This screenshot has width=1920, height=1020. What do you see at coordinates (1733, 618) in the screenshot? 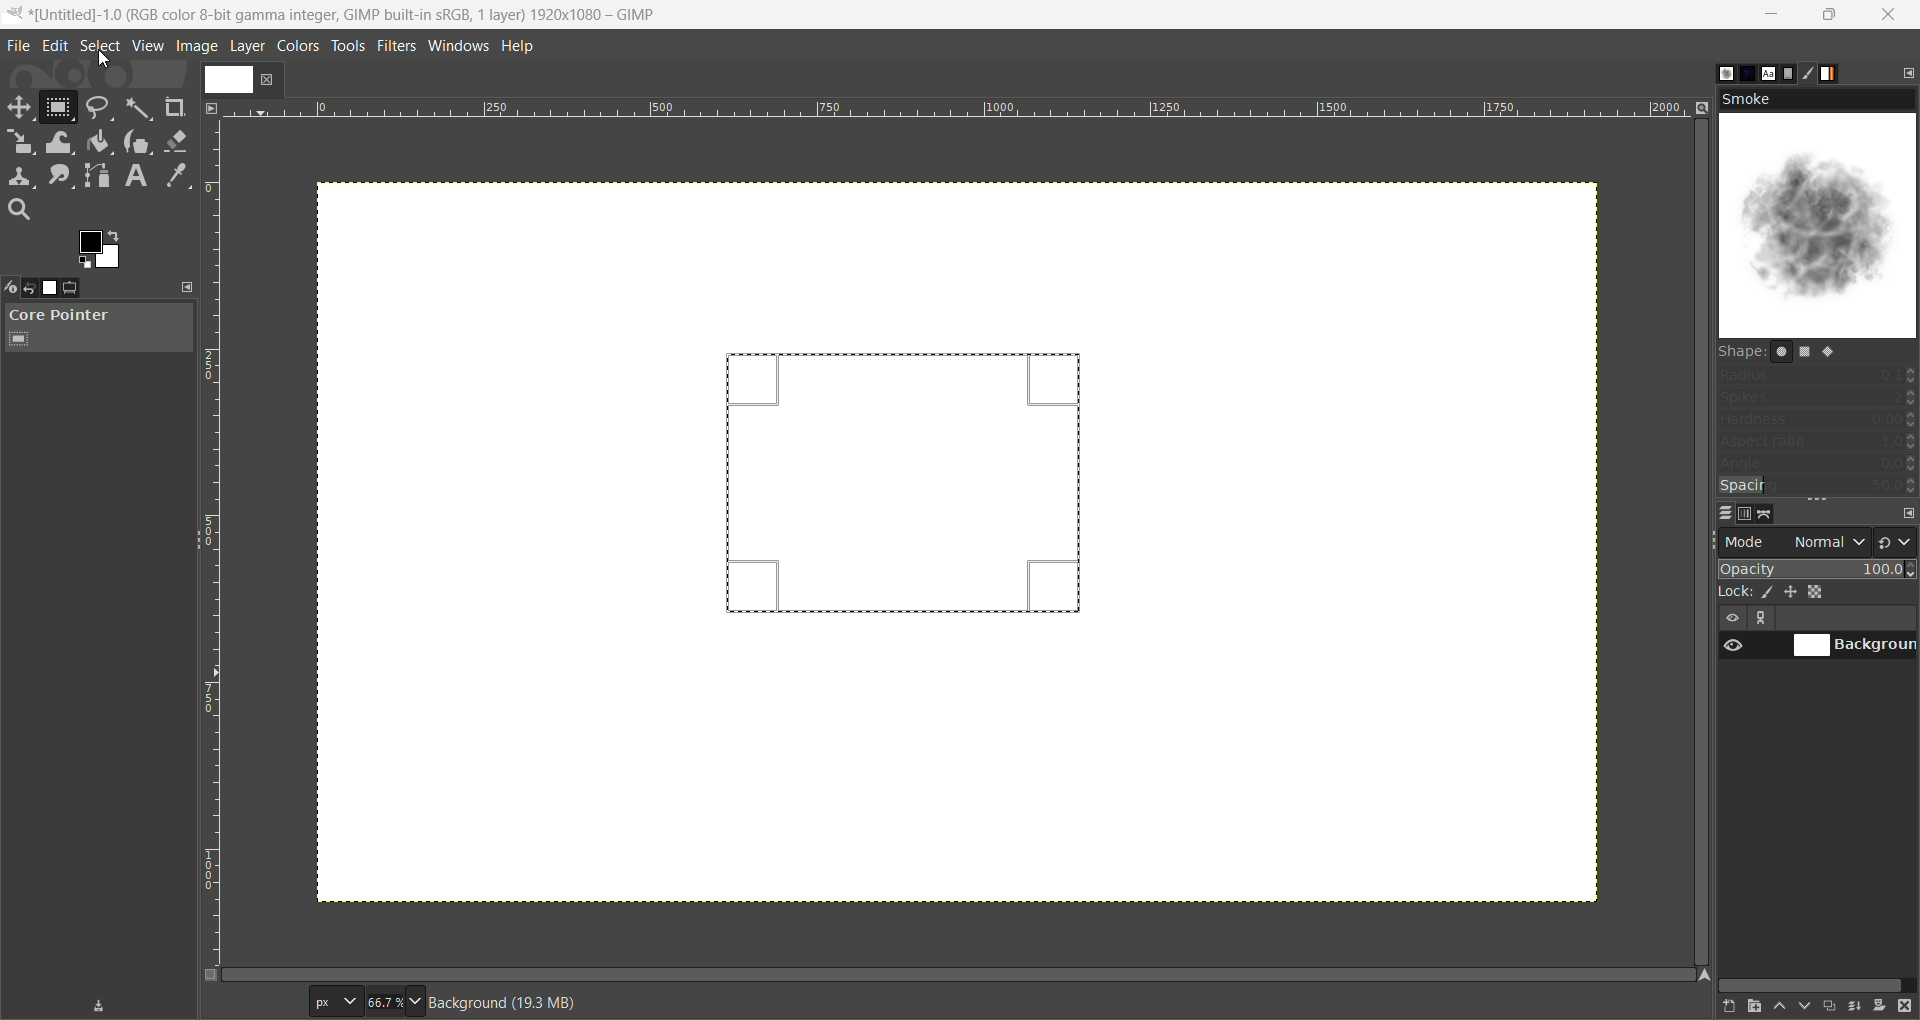
I see `visibility` at bounding box center [1733, 618].